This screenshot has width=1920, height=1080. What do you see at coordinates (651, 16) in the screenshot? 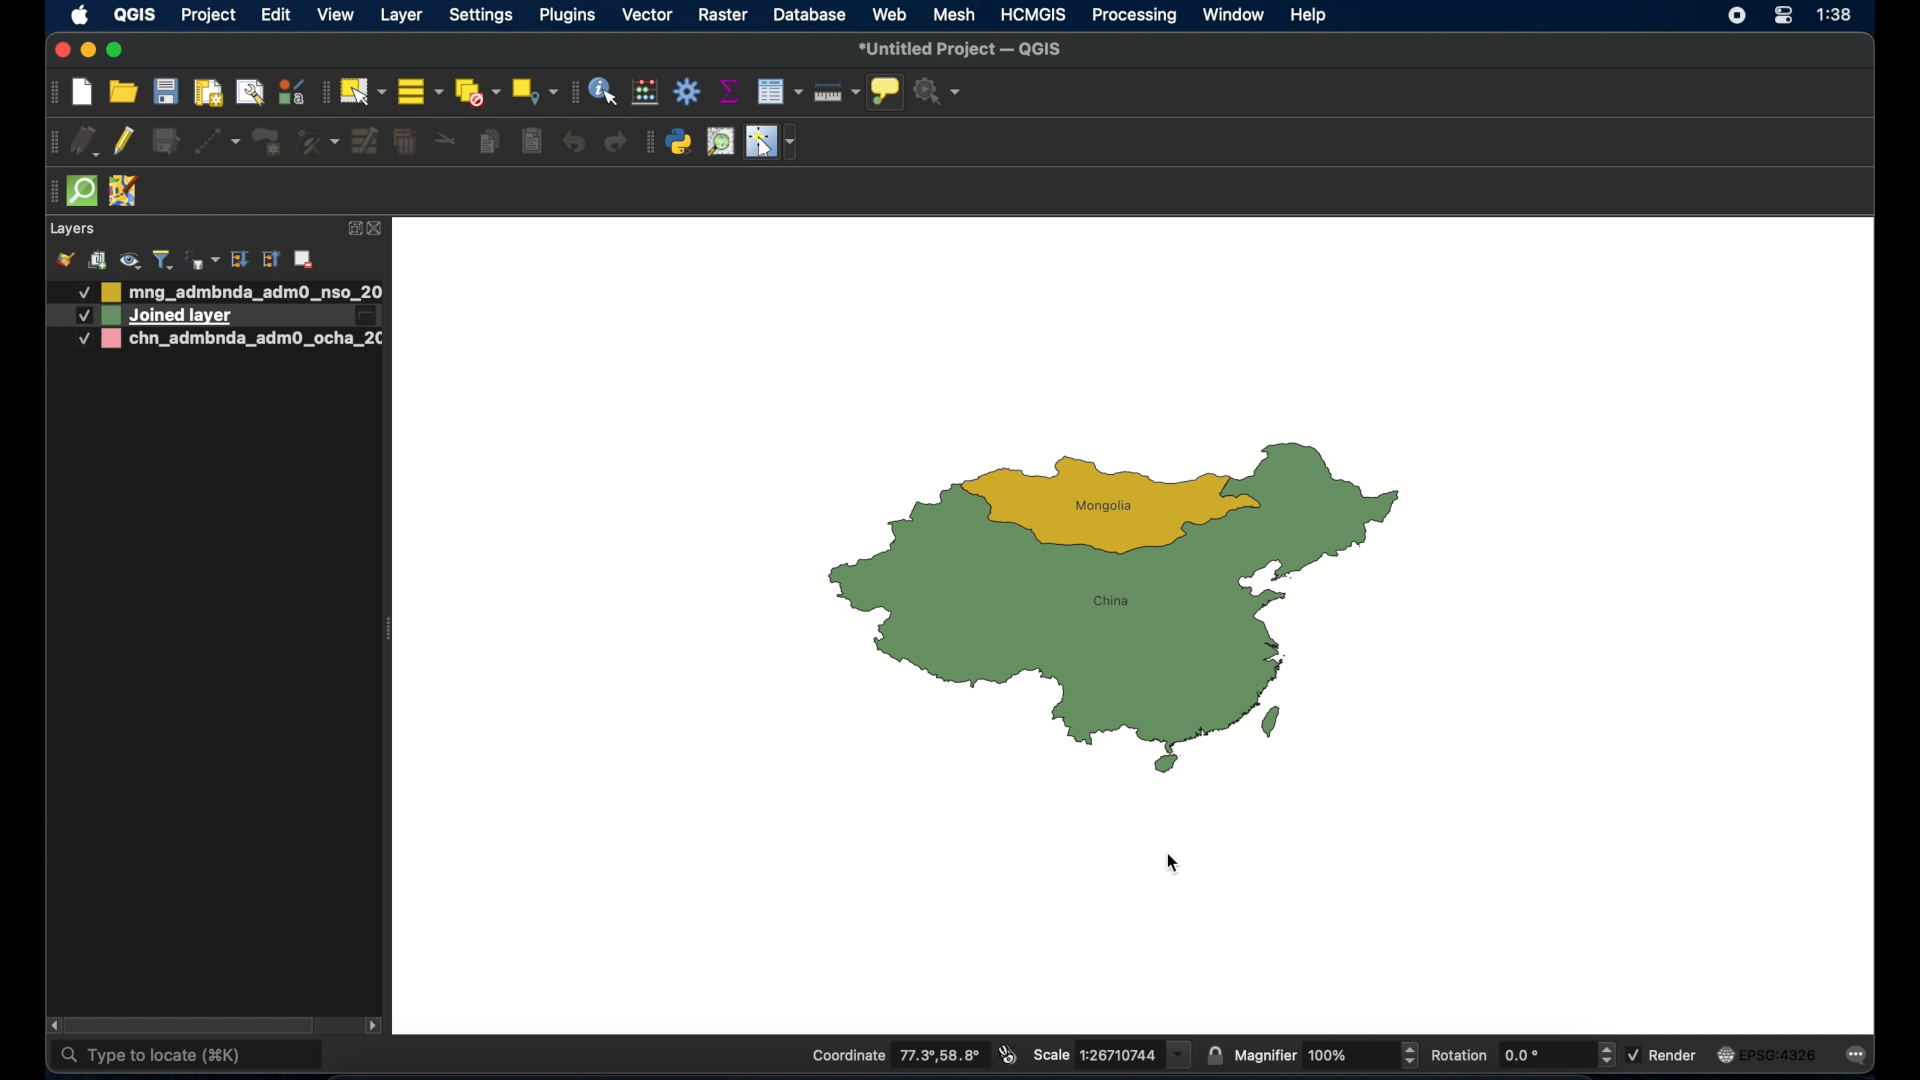
I see `vector` at bounding box center [651, 16].